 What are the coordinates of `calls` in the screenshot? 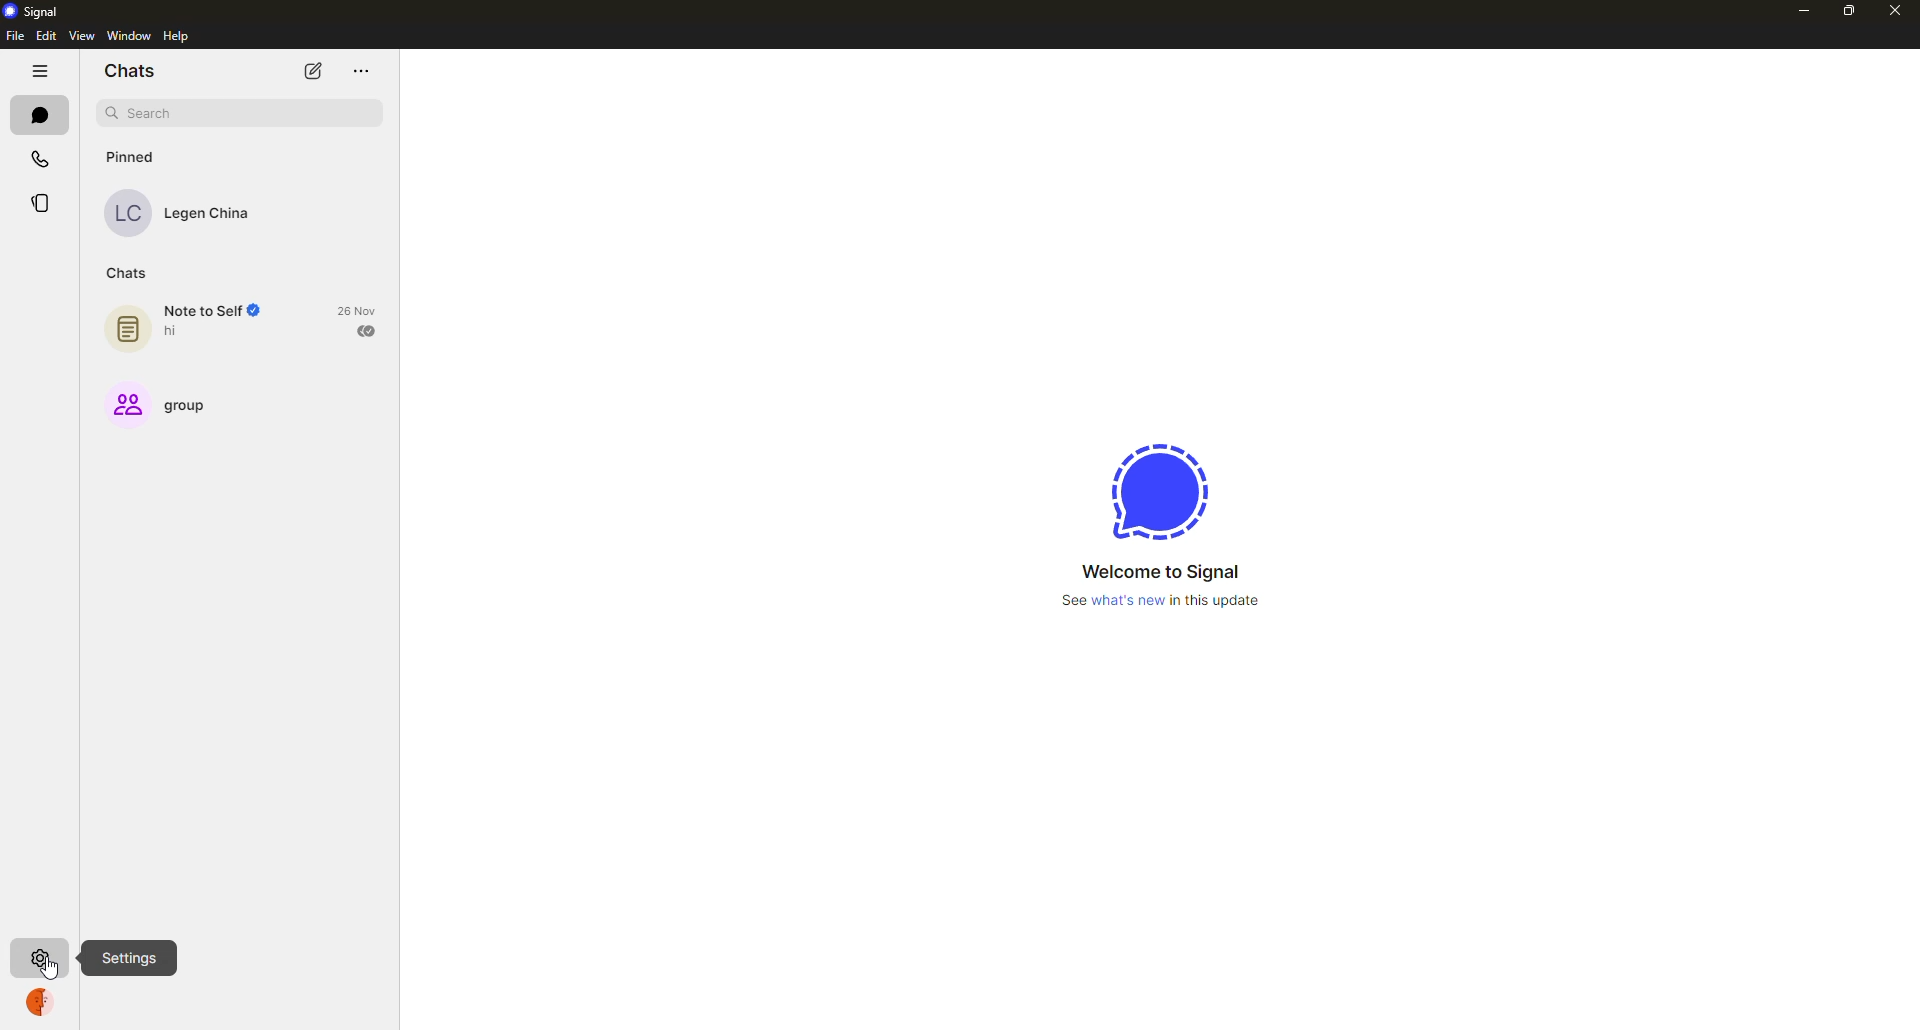 It's located at (42, 158).